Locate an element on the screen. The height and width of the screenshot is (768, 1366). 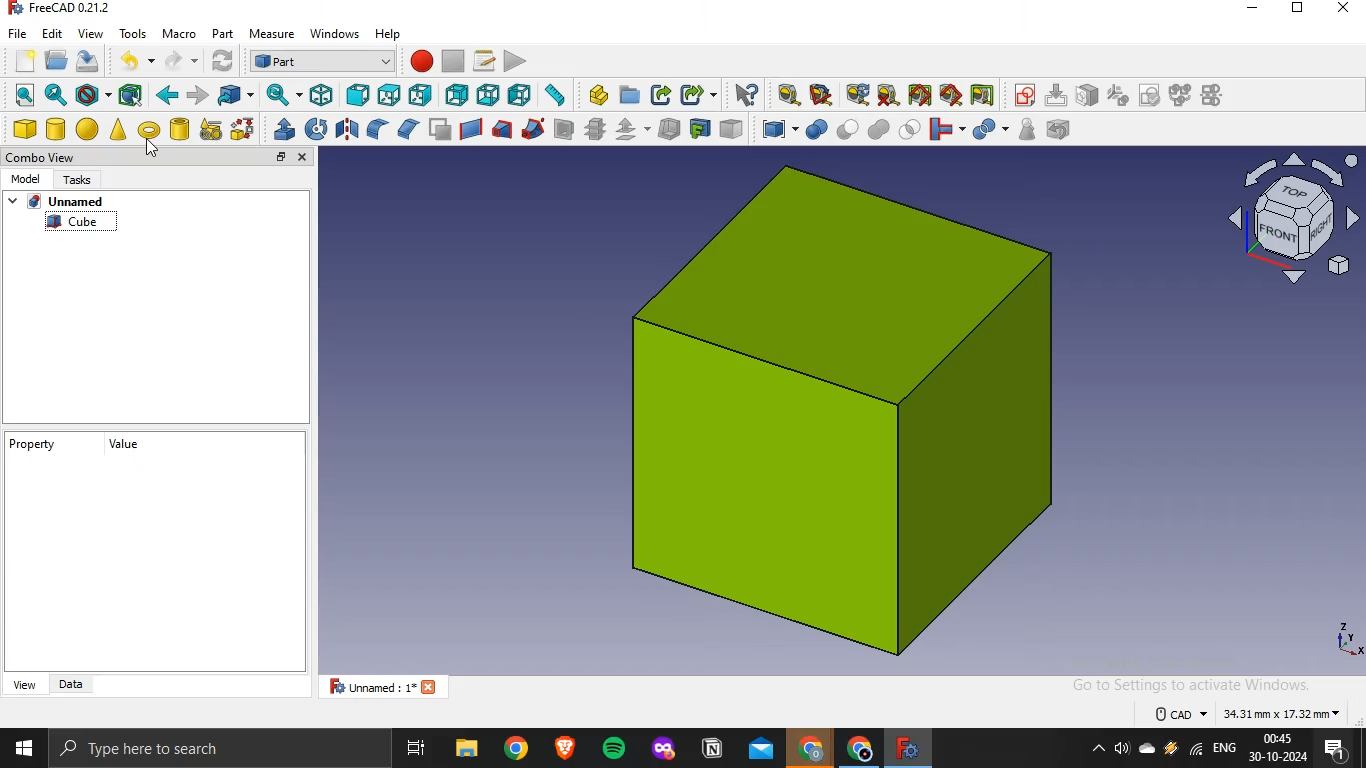
fillet is located at coordinates (375, 130).